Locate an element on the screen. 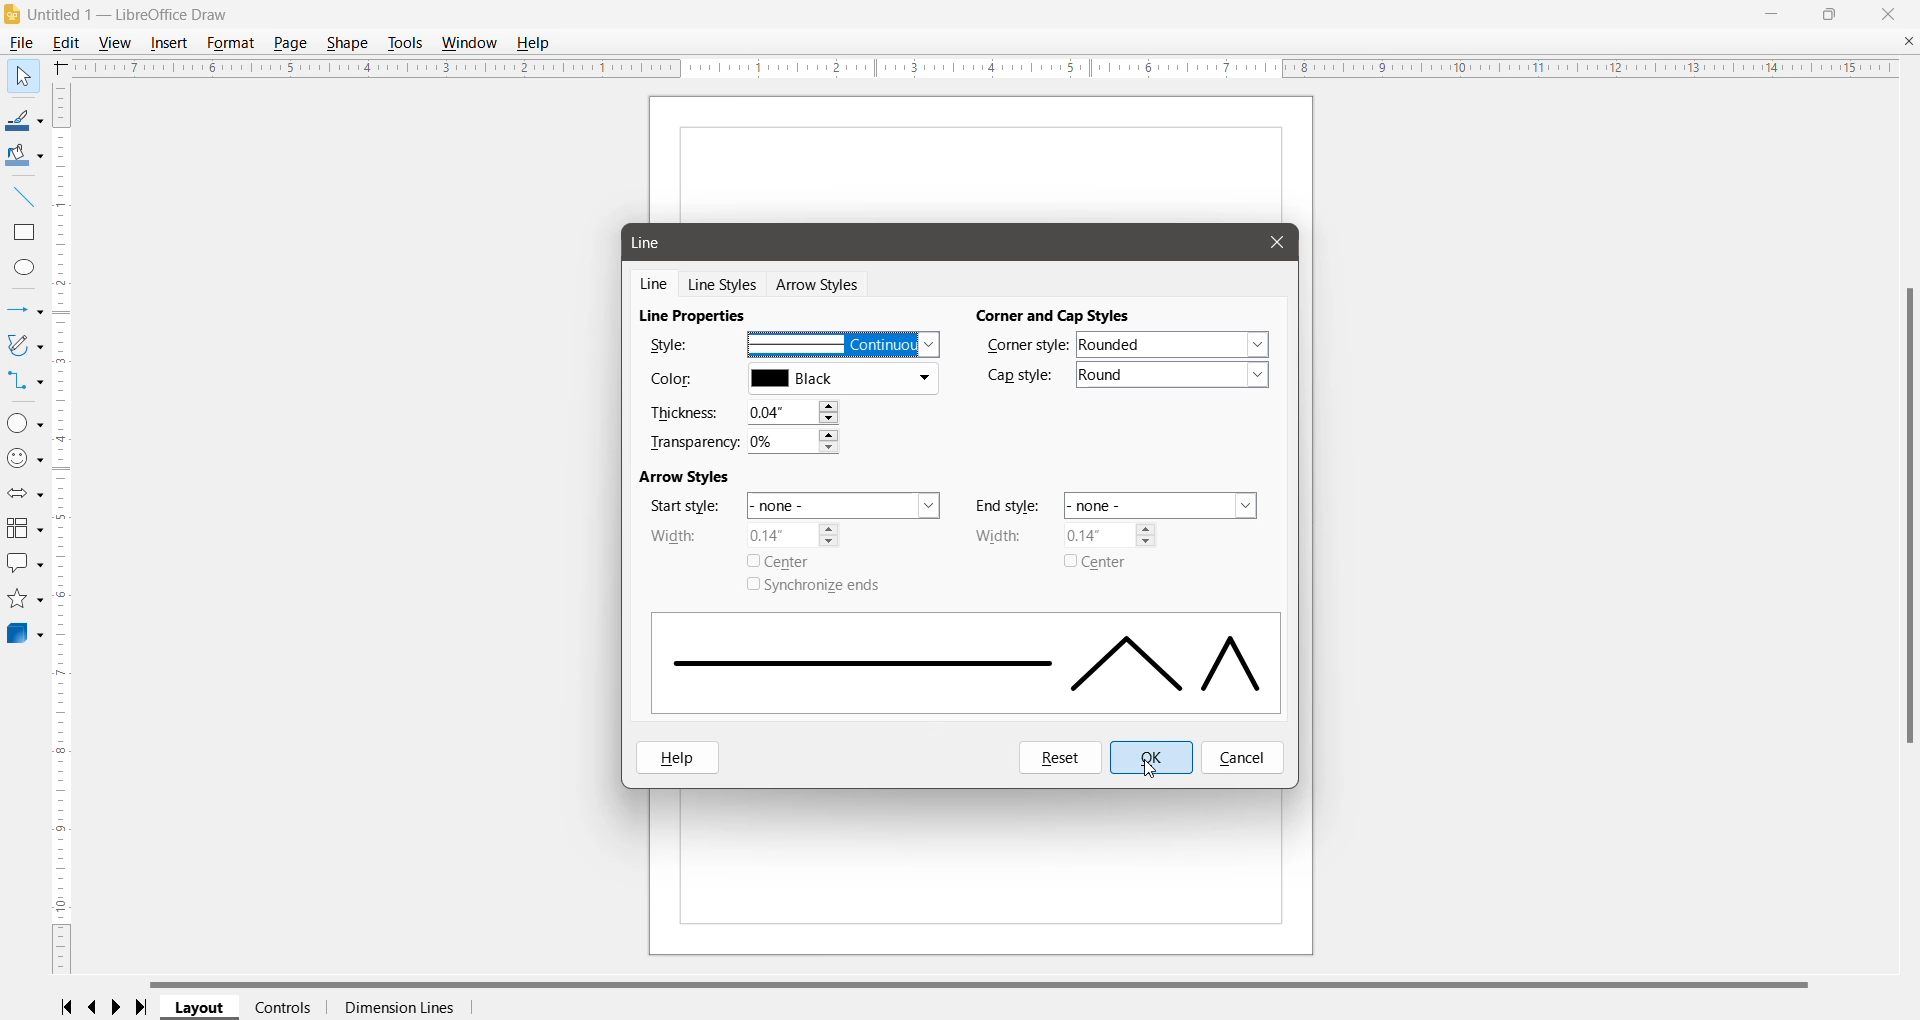 Image resolution: width=1920 pixels, height=1020 pixels. Select the required line color is located at coordinates (843, 379).